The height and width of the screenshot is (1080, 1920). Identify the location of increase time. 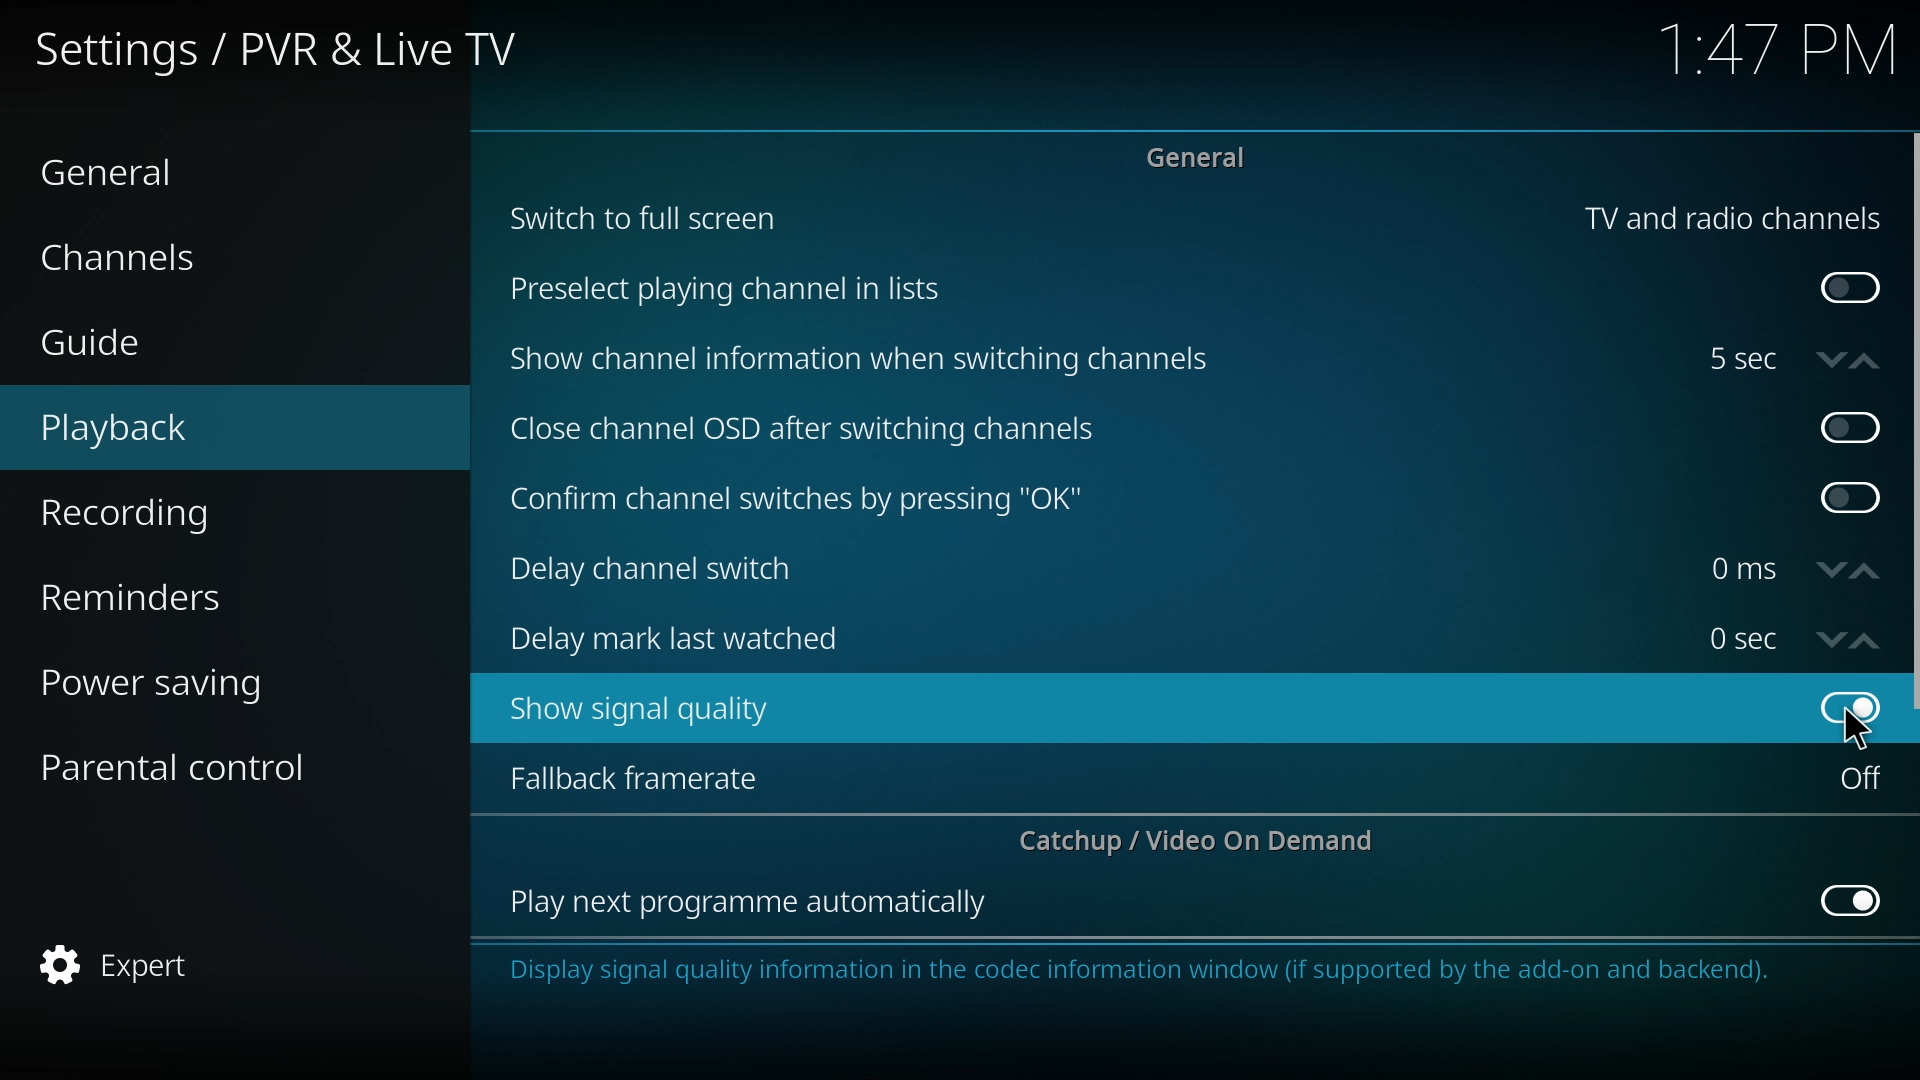
(1866, 572).